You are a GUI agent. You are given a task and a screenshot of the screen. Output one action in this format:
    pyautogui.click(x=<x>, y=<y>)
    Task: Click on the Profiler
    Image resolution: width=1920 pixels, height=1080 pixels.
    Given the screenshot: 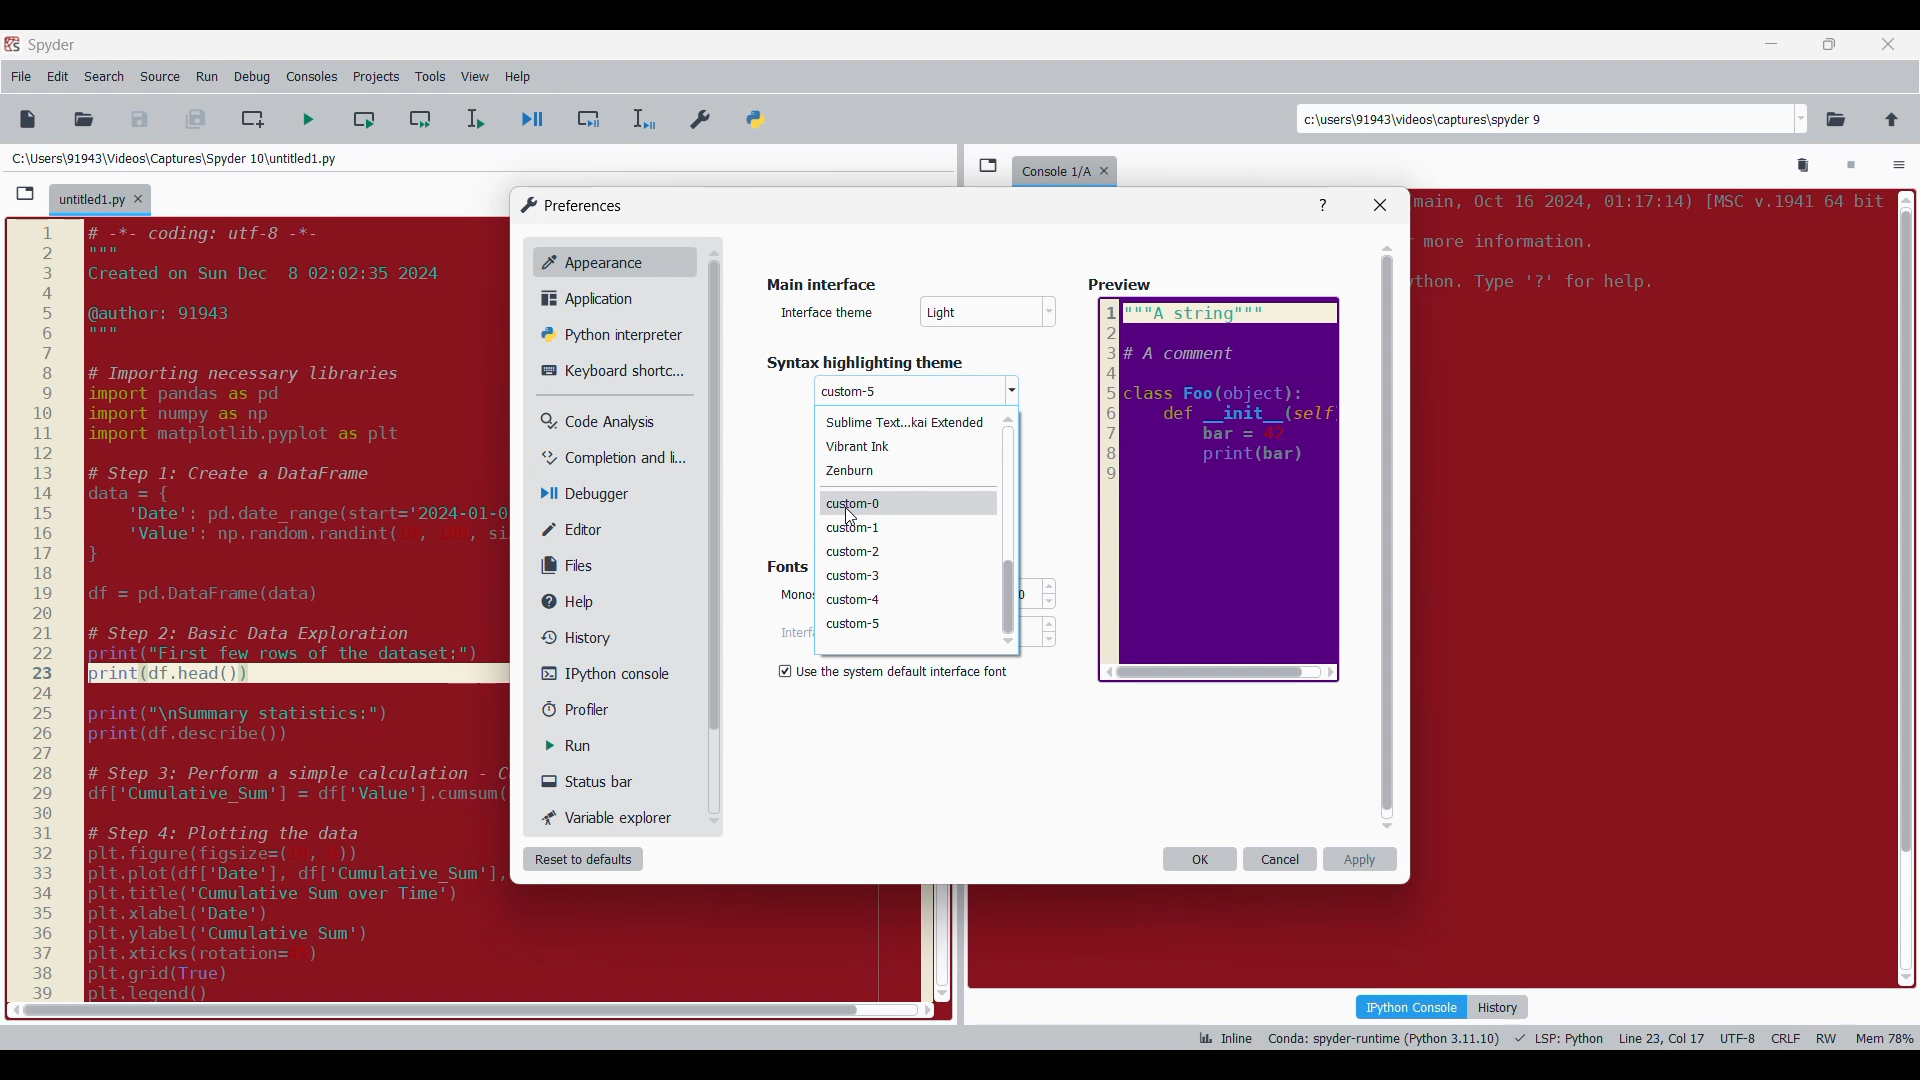 What is the action you would take?
    pyautogui.click(x=594, y=710)
    